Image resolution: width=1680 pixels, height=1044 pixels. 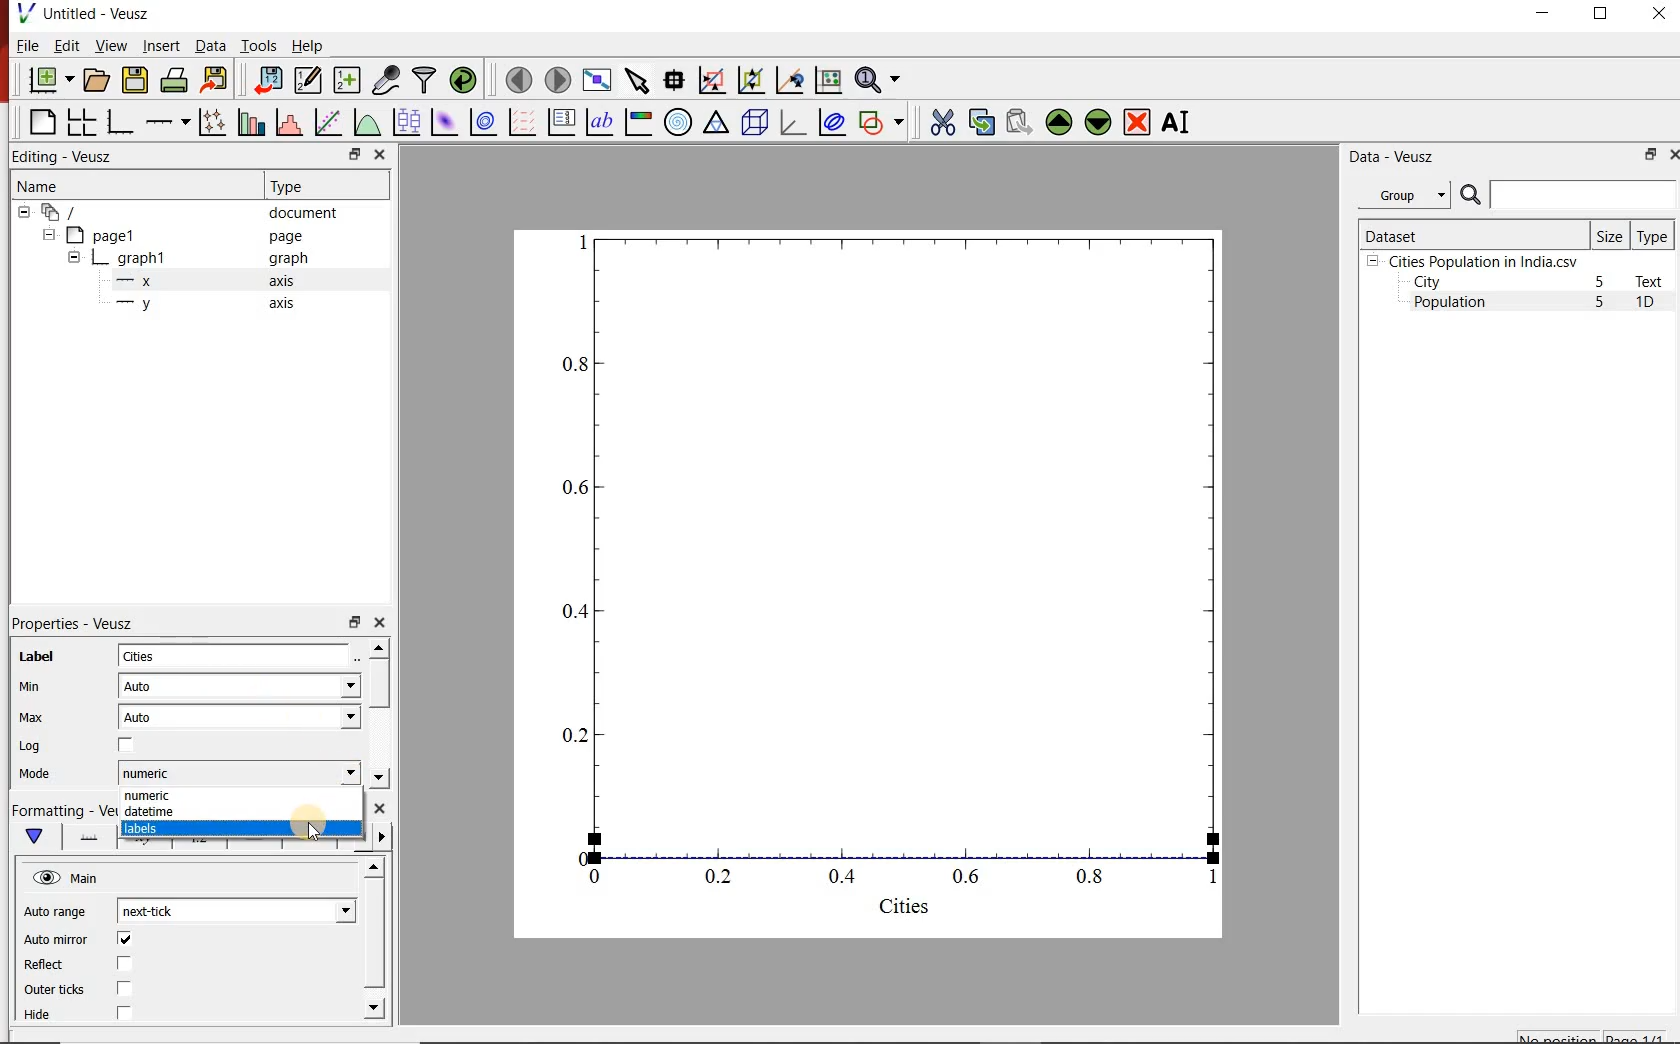 What do you see at coordinates (312, 826) in the screenshot?
I see `cursor` at bounding box center [312, 826].